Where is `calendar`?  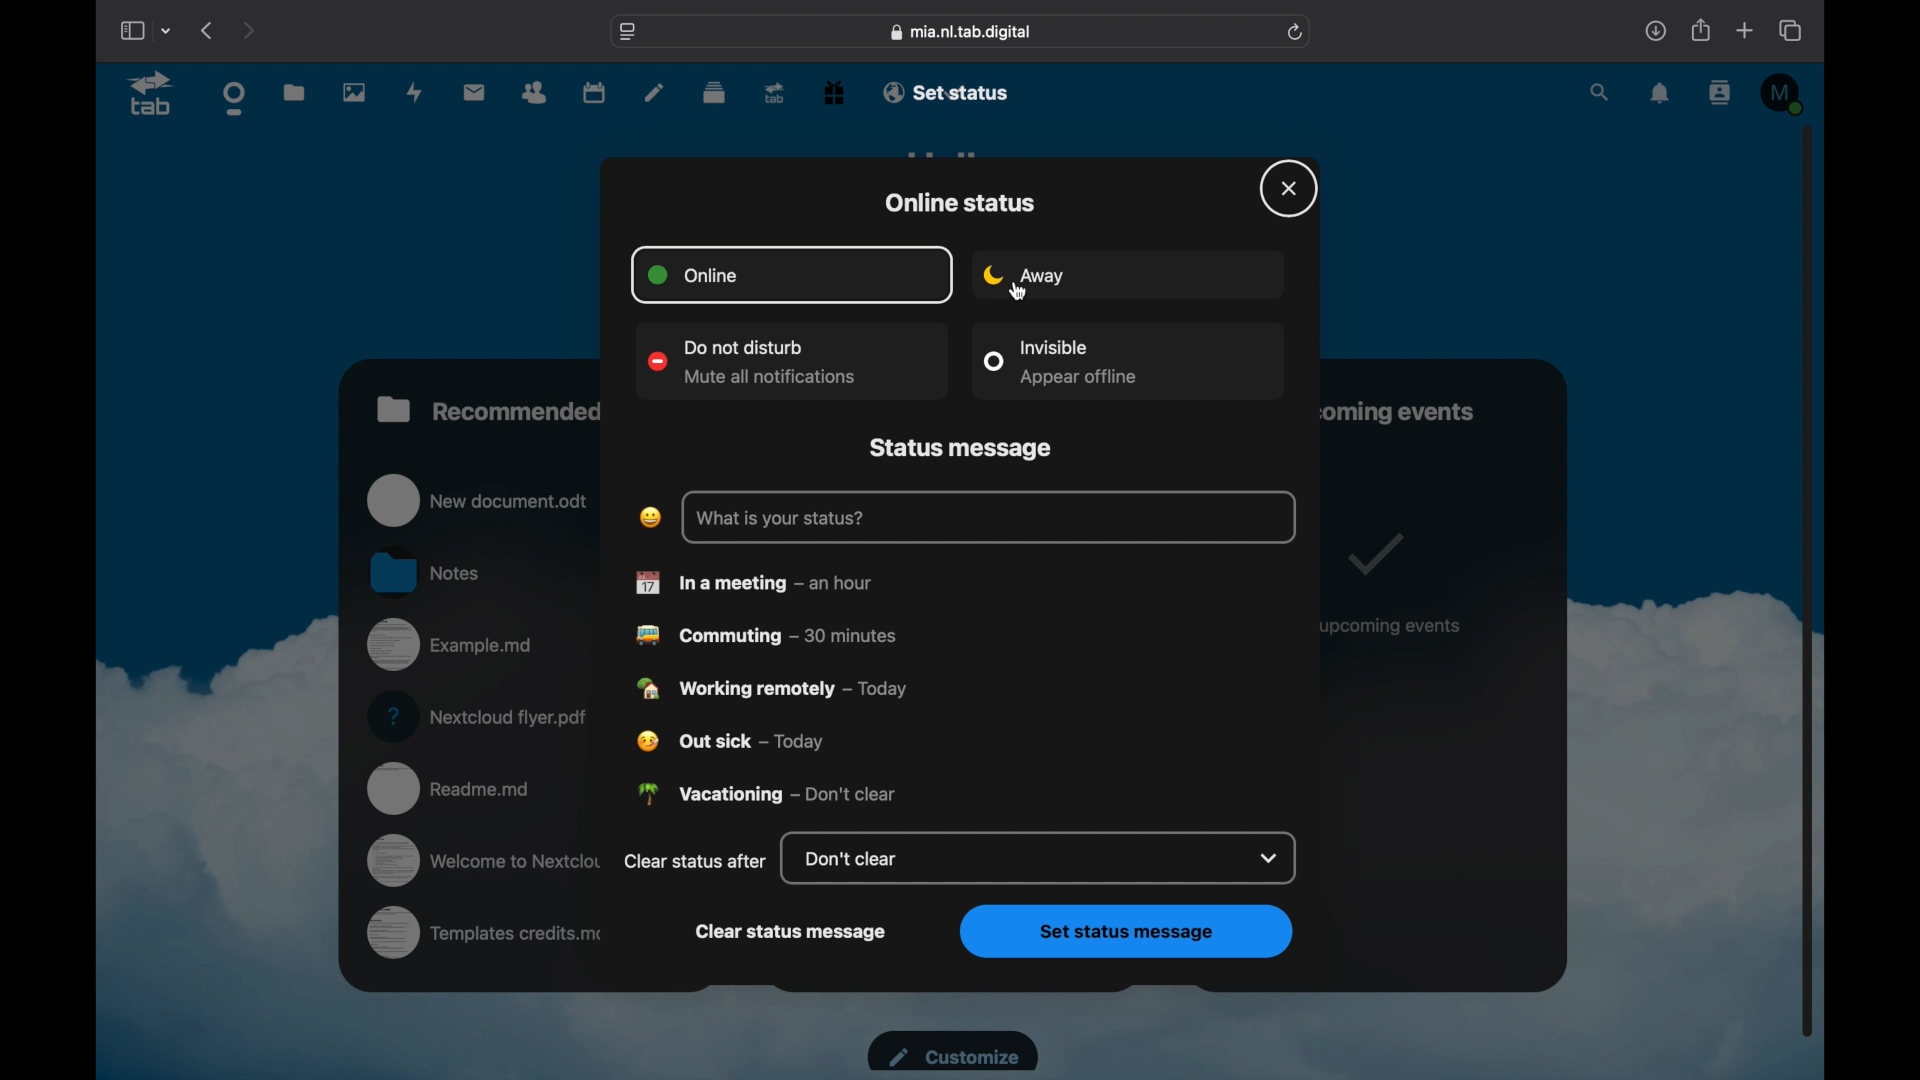
calendar is located at coordinates (594, 91).